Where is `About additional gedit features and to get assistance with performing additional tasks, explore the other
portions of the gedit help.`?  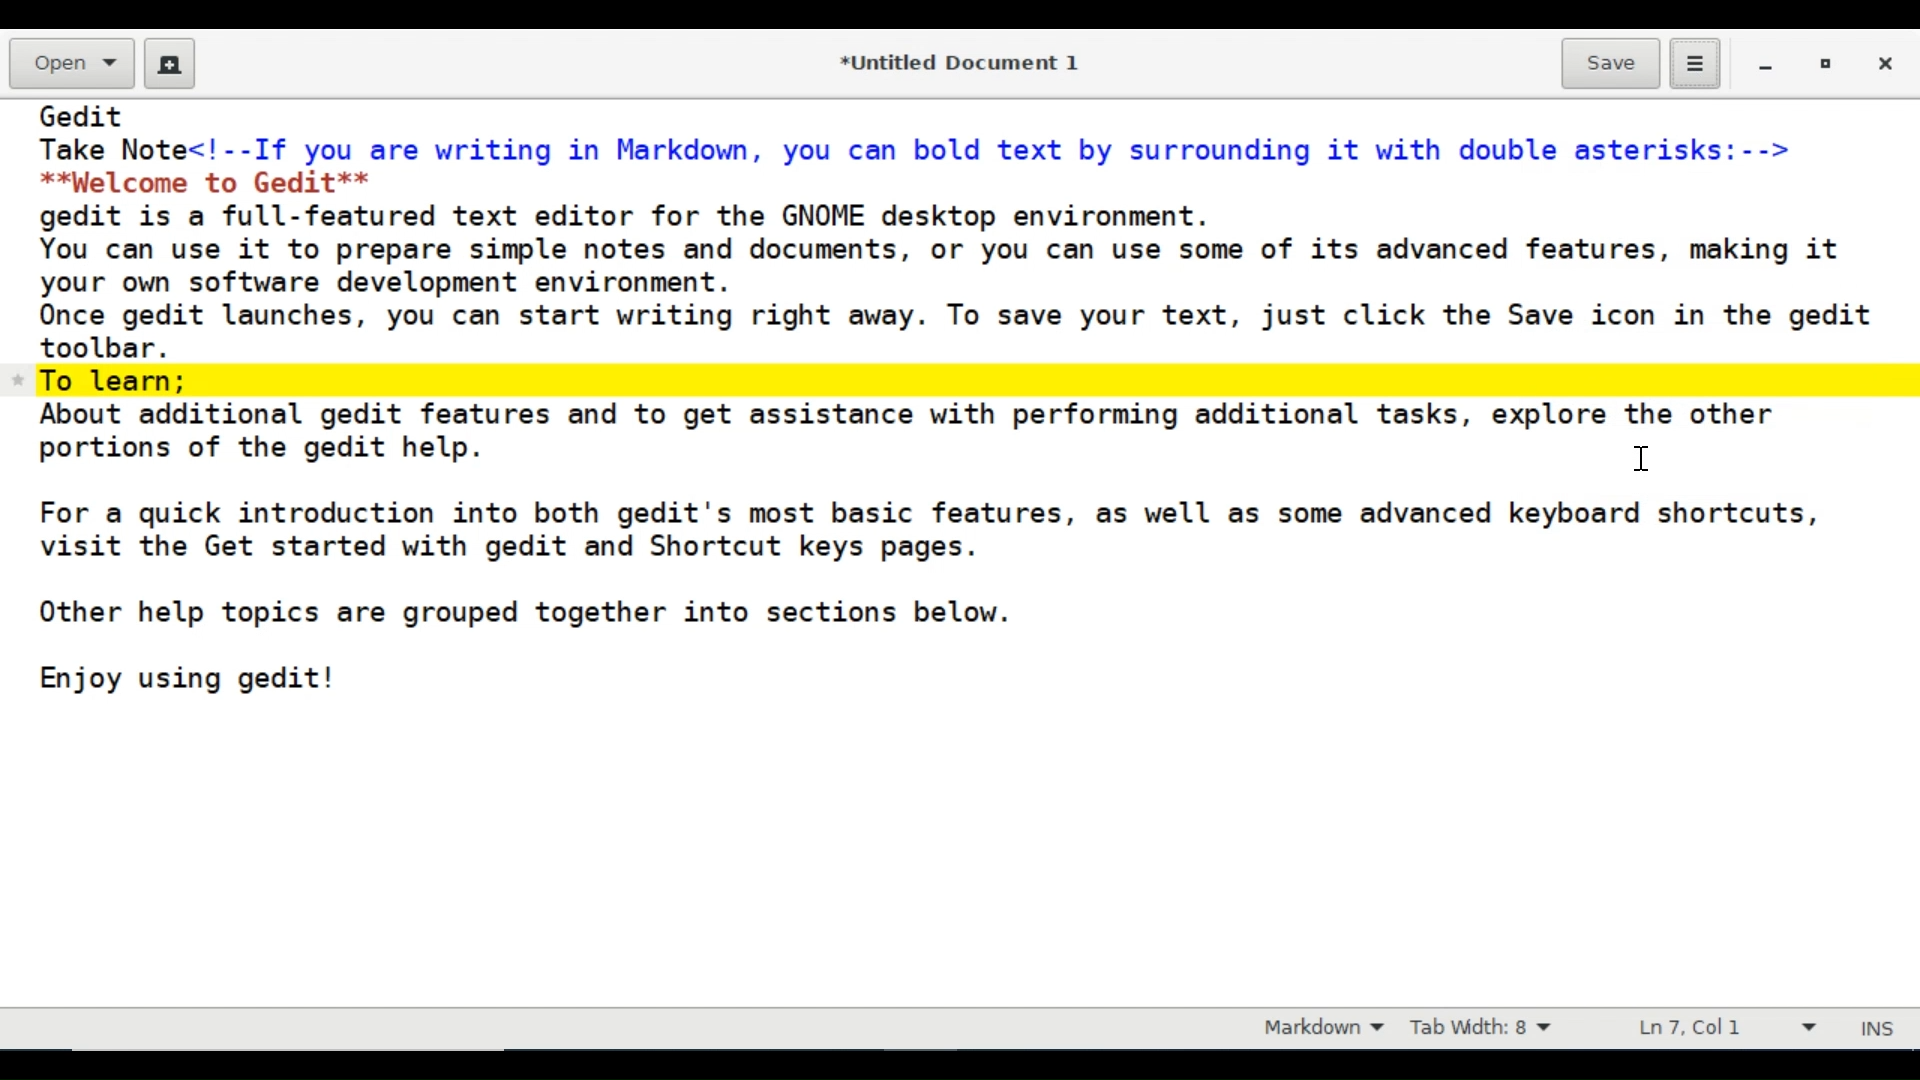
About additional gedit features and to get assistance with performing additional tasks, explore the other
portions of the gedit help. is located at coordinates (911, 432).